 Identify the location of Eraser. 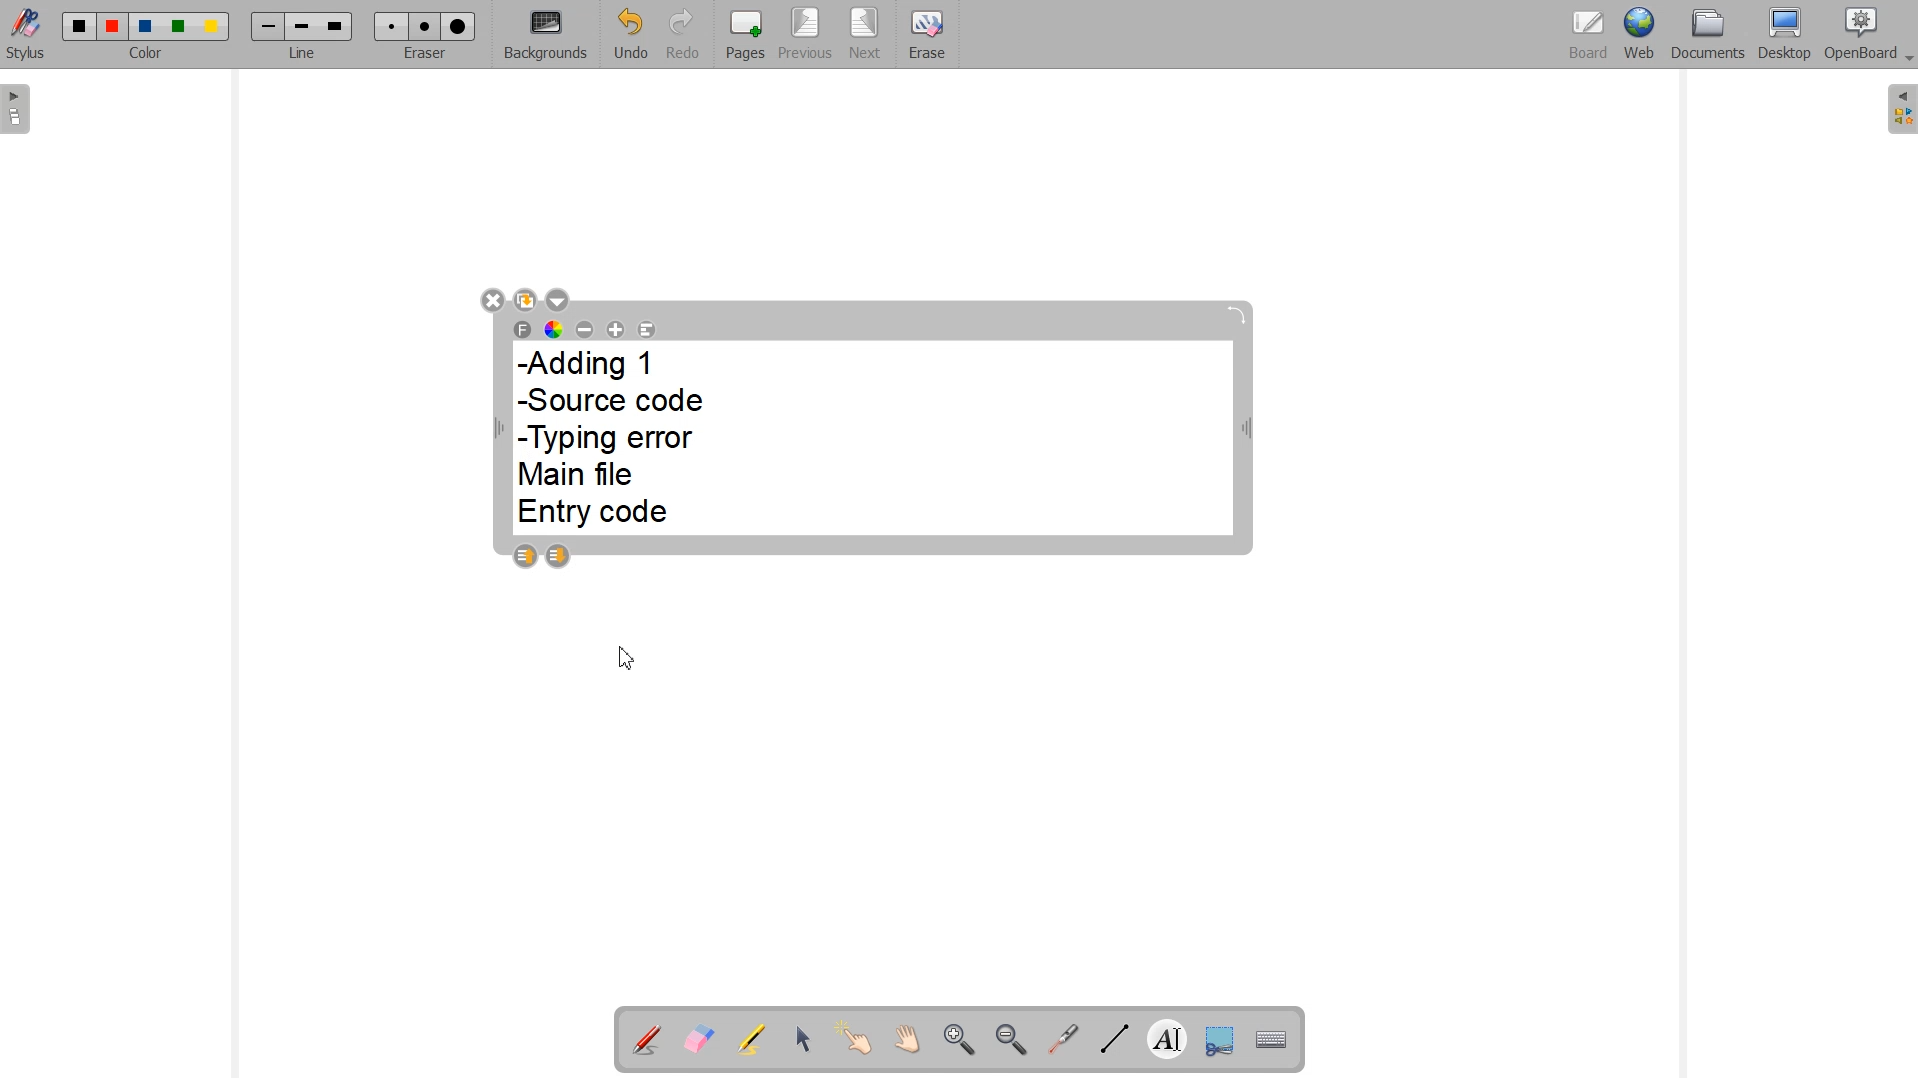
(423, 54).